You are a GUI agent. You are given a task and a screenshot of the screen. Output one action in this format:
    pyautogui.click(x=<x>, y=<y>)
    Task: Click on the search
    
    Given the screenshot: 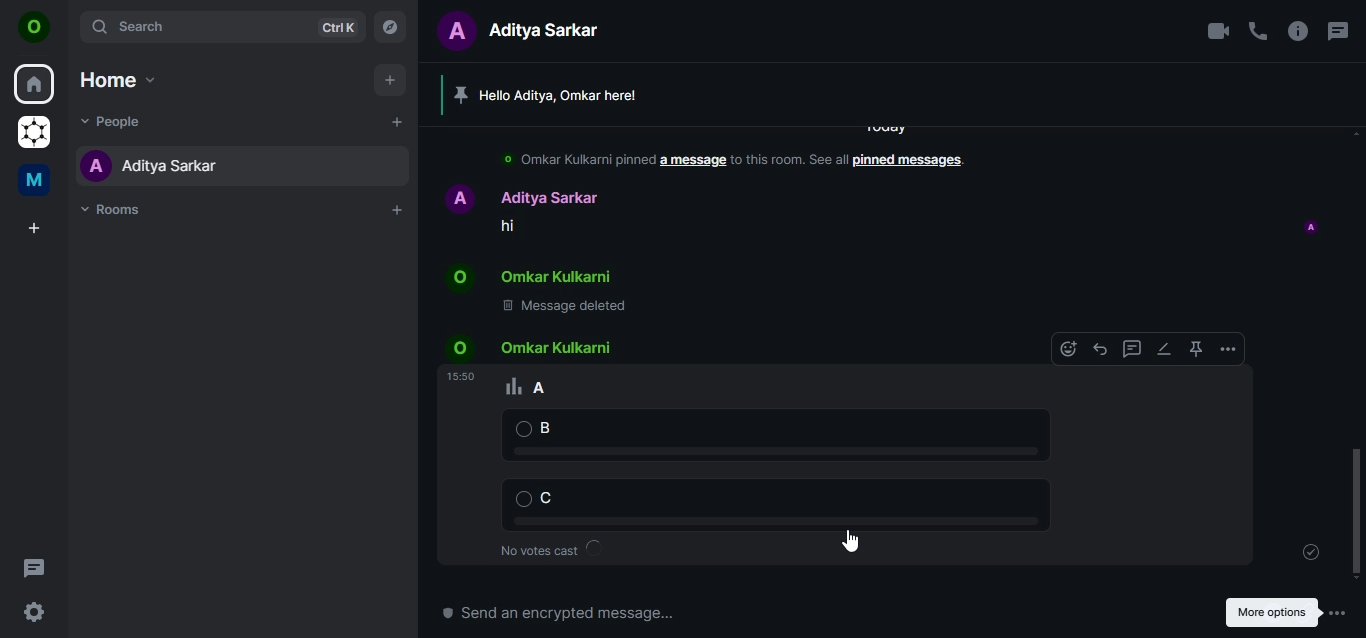 What is the action you would take?
    pyautogui.click(x=220, y=26)
    